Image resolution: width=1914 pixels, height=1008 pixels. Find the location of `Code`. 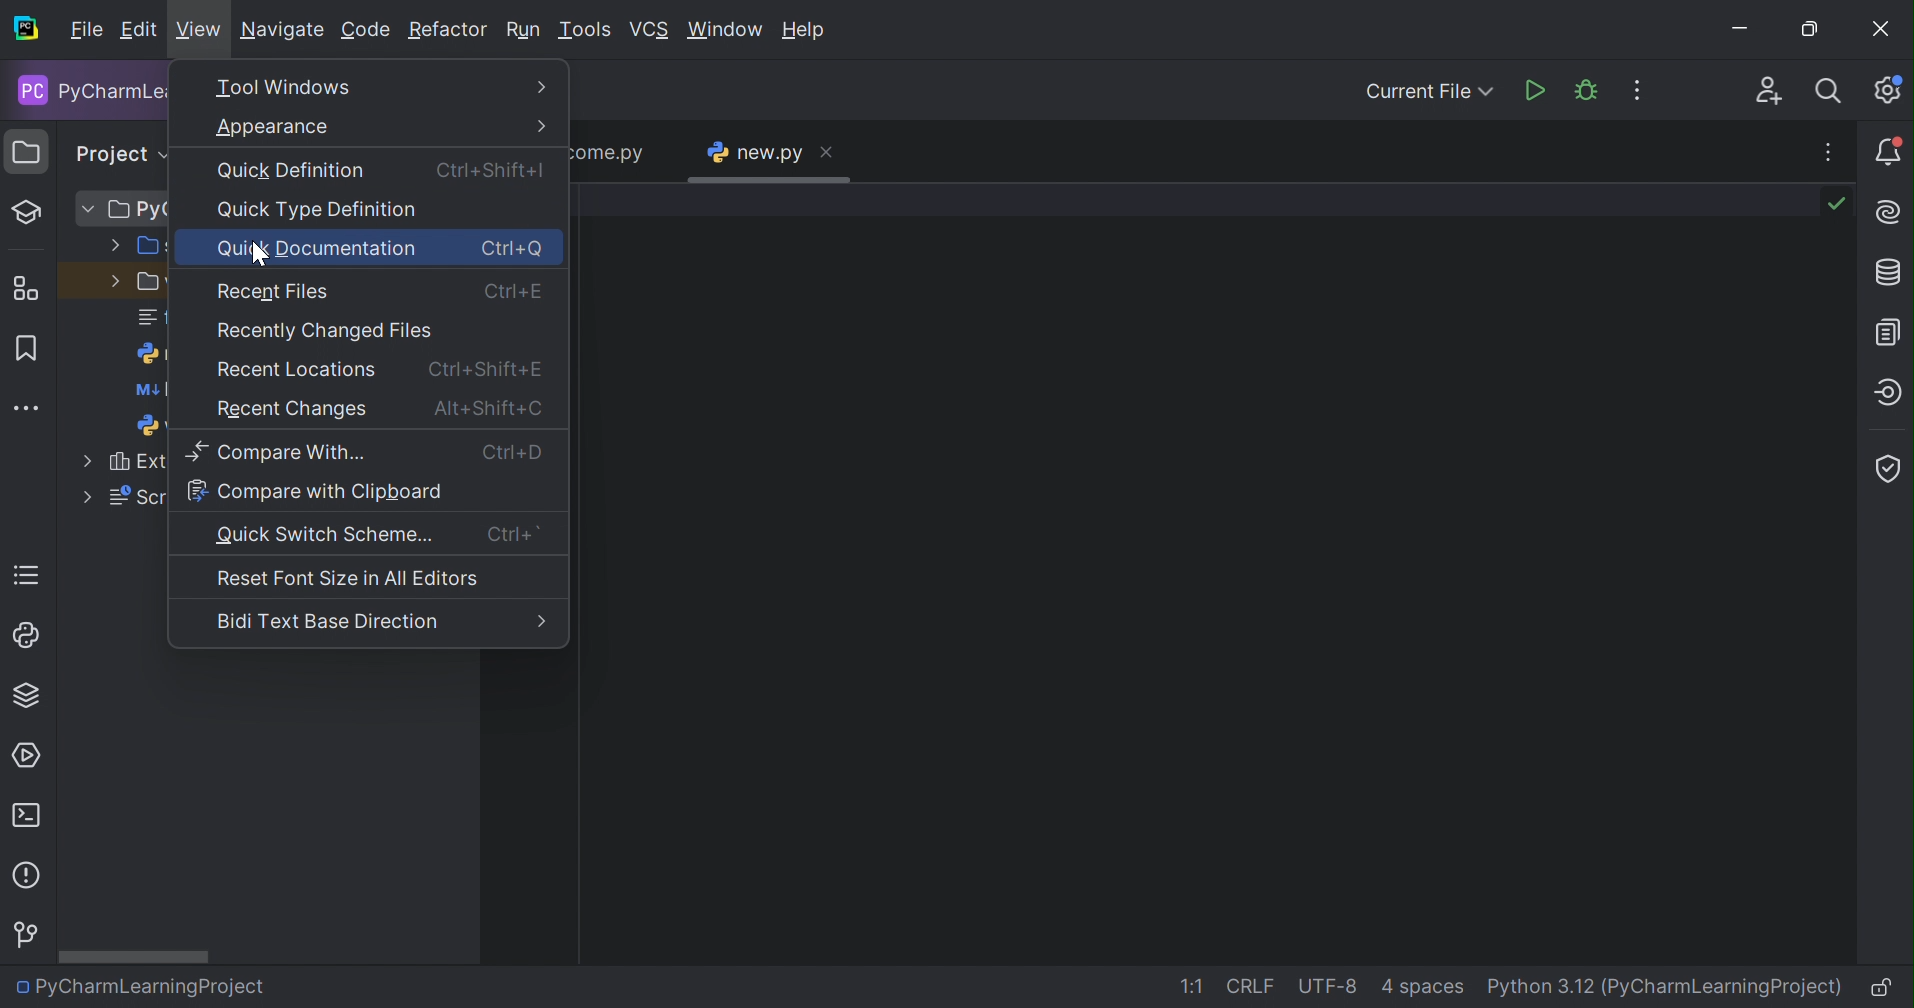

Code is located at coordinates (366, 31).